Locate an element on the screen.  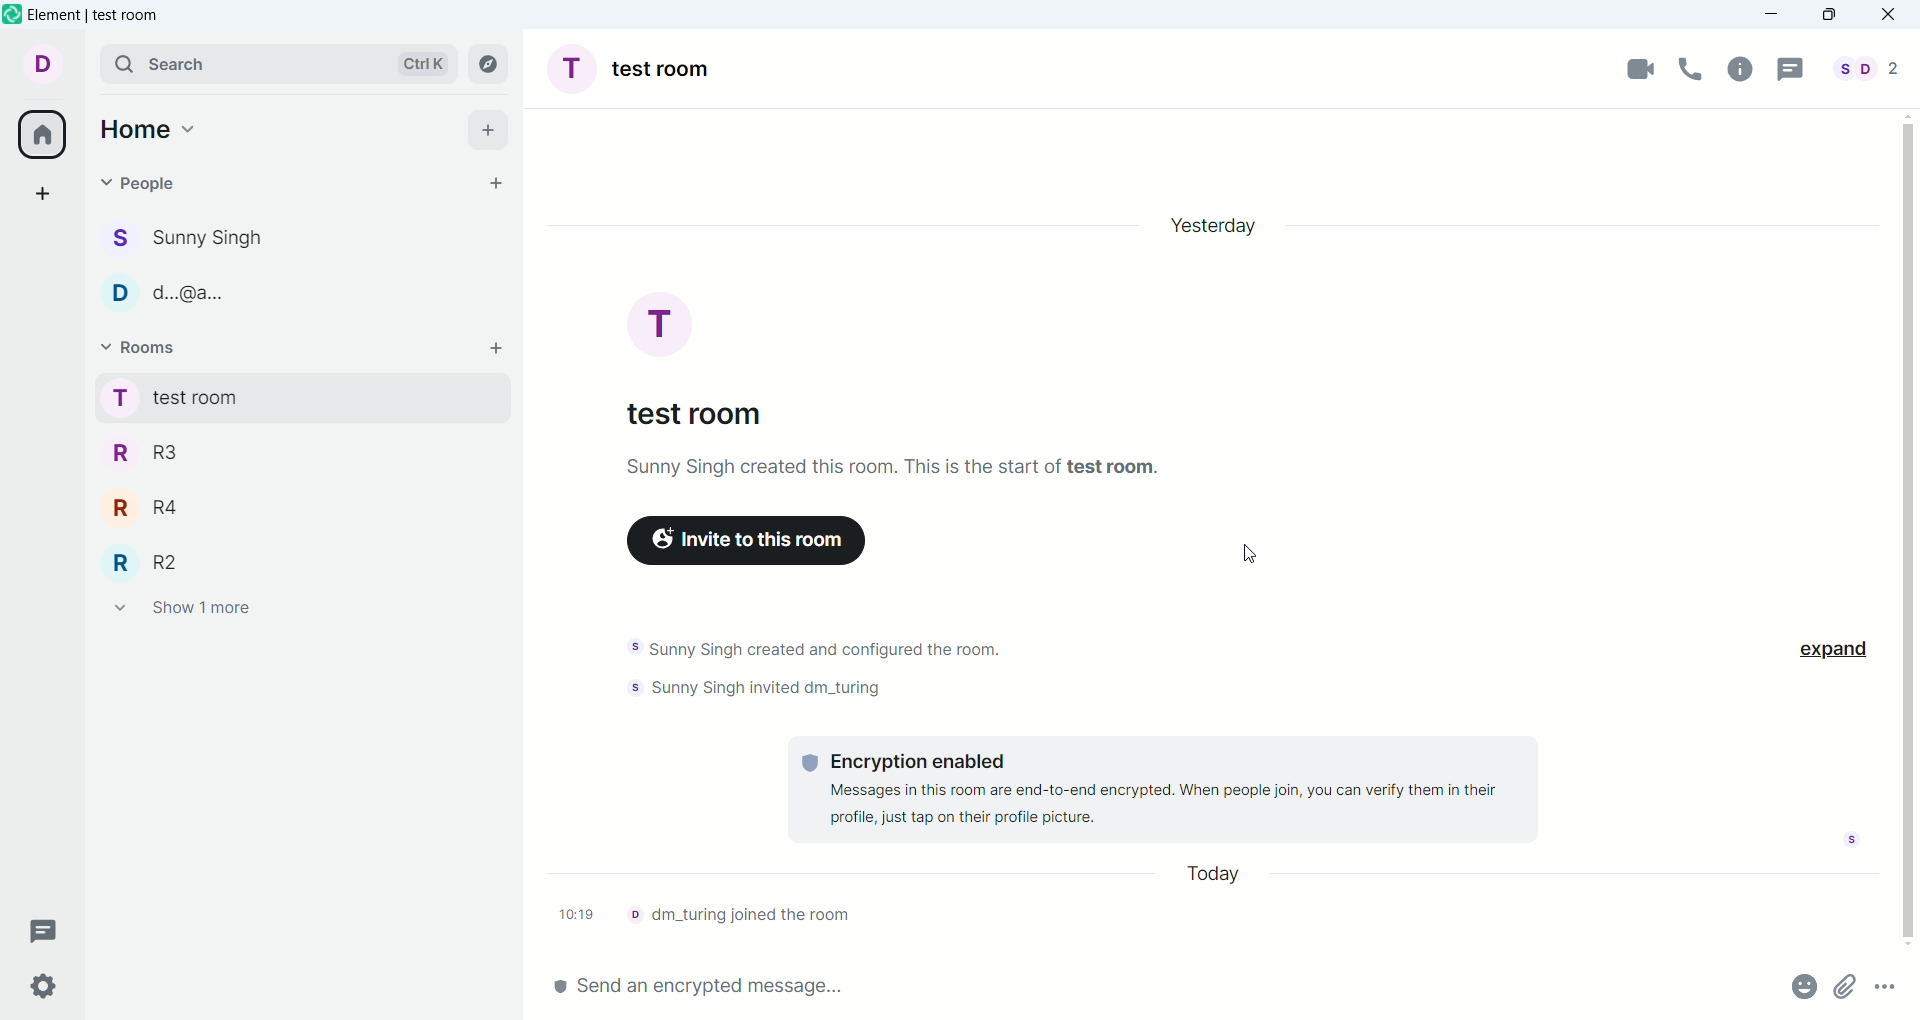
attachment is located at coordinates (1845, 986).